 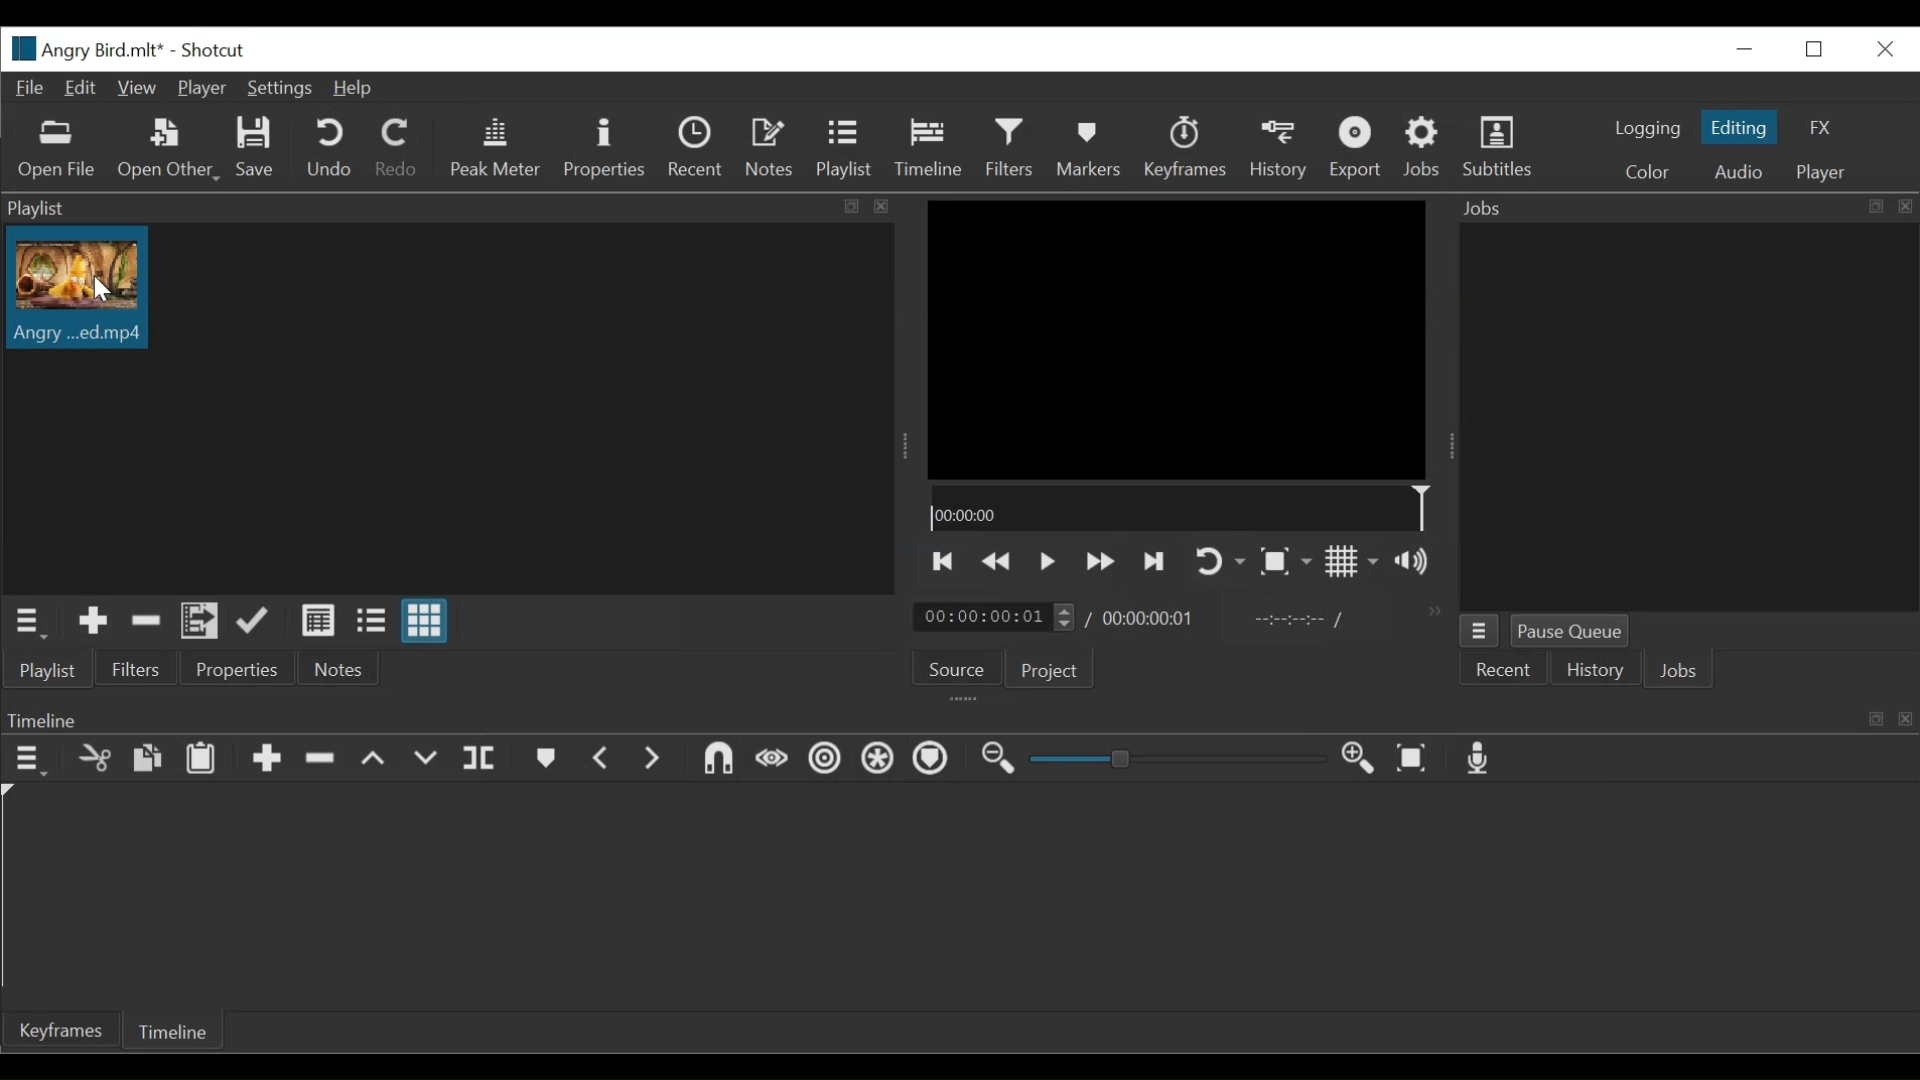 What do you see at coordinates (91, 624) in the screenshot?
I see `Add the source to the playlist` at bounding box center [91, 624].